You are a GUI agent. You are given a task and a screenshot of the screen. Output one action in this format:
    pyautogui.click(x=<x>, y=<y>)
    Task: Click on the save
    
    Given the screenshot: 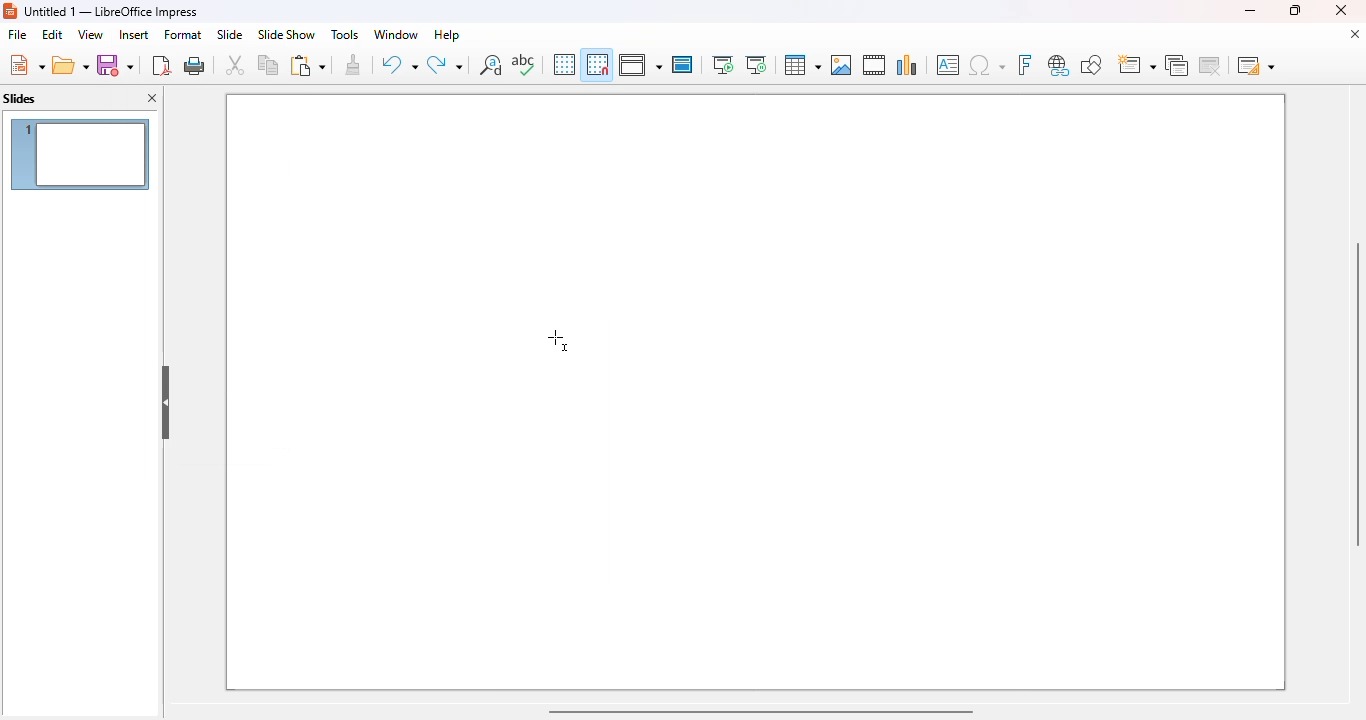 What is the action you would take?
    pyautogui.click(x=115, y=65)
    